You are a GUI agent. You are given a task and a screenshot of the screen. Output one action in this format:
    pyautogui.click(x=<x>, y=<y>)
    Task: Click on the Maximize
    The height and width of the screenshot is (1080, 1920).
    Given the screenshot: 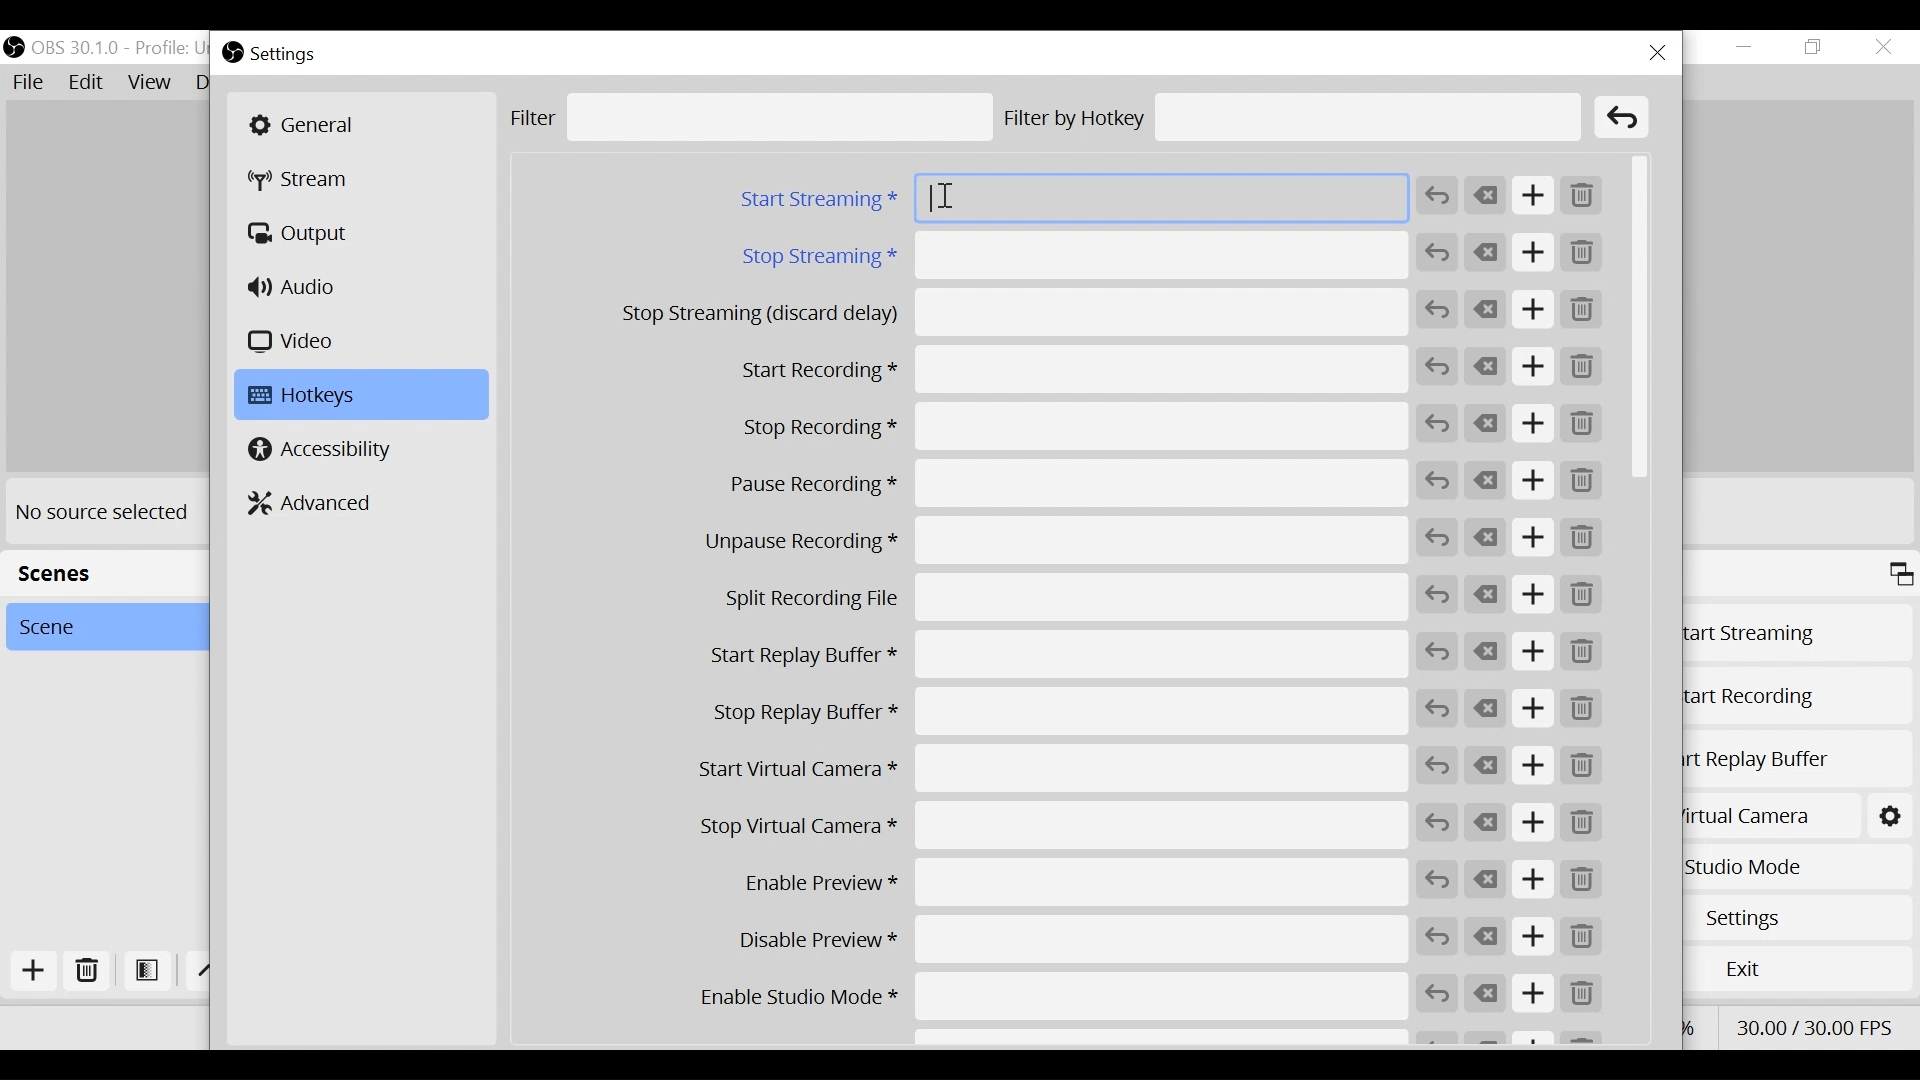 What is the action you would take?
    pyautogui.click(x=1900, y=576)
    